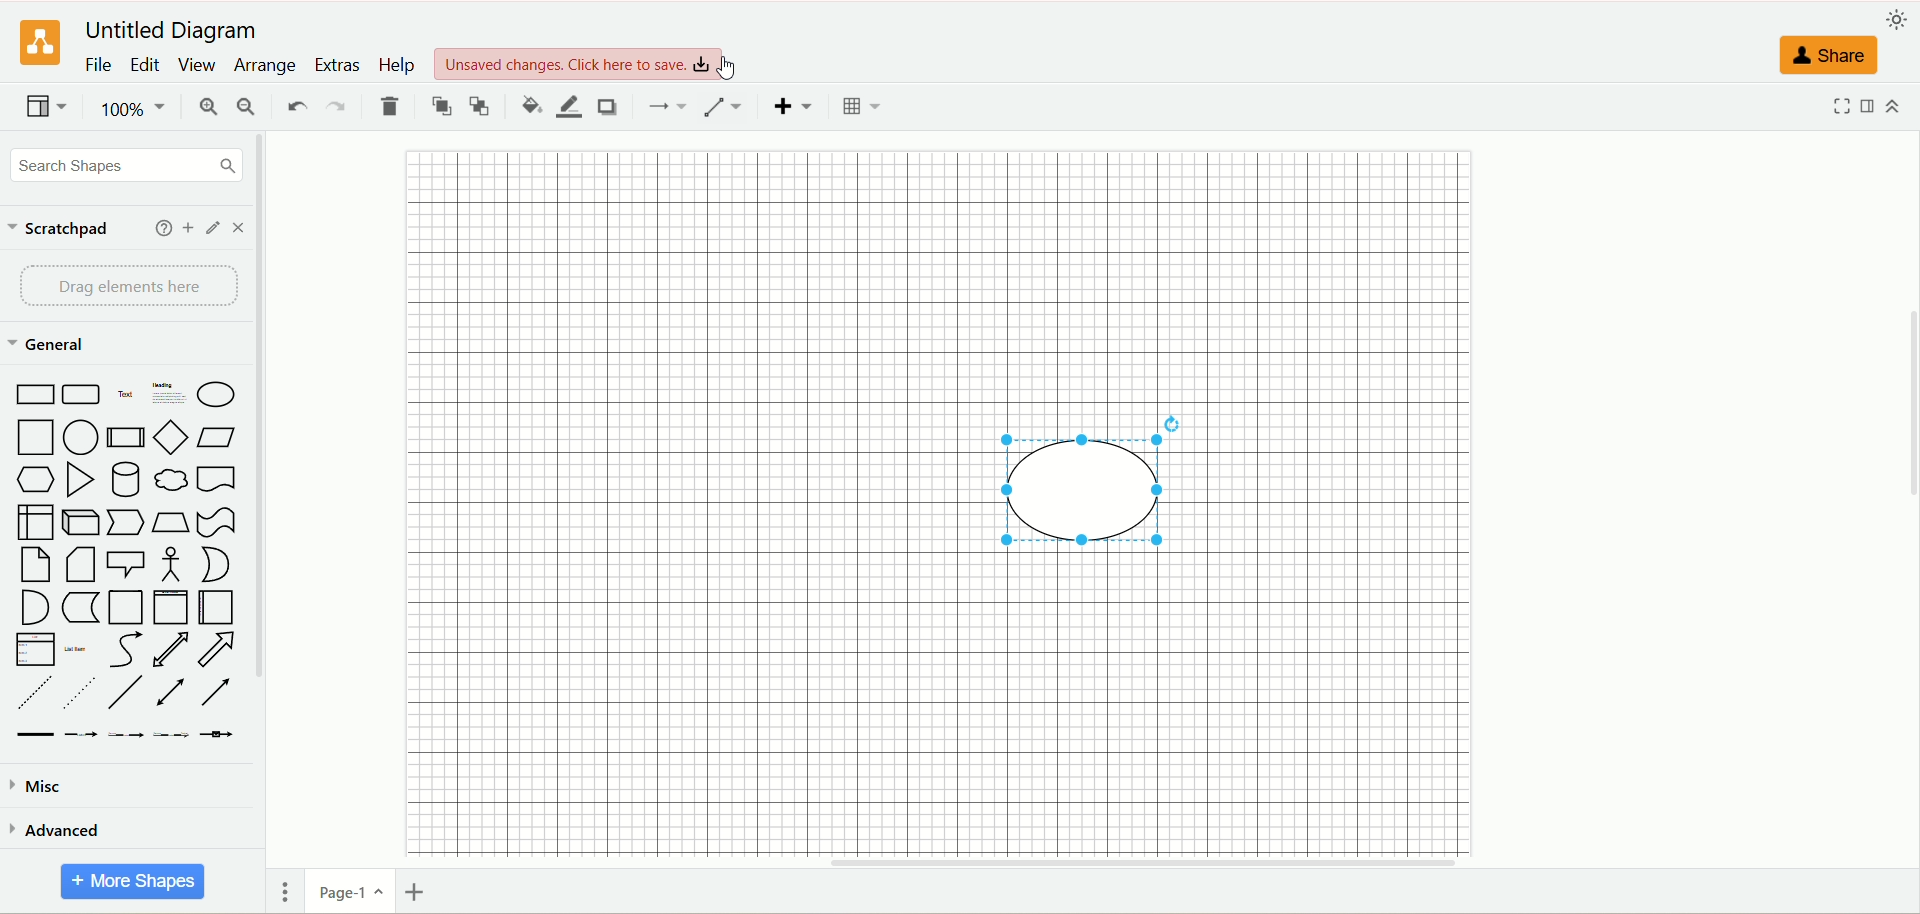 This screenshot has width=1920, height=914. Describe the element at coordinates (171, 521) in the screenshot. I see `trapezoid` at that location.